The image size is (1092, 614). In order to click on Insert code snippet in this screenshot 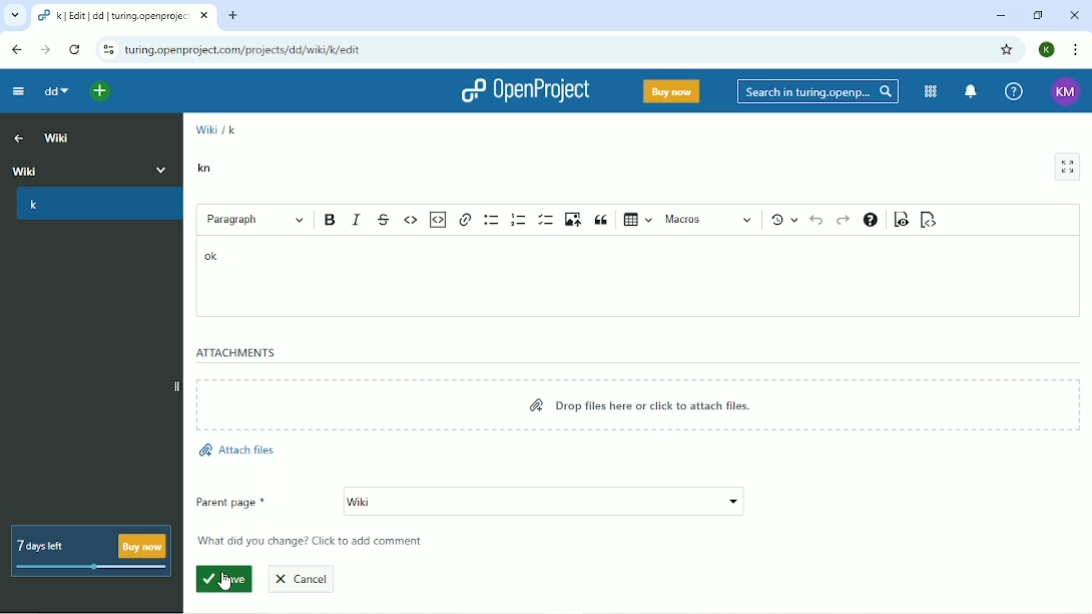, I will do `click(438, 219)`.